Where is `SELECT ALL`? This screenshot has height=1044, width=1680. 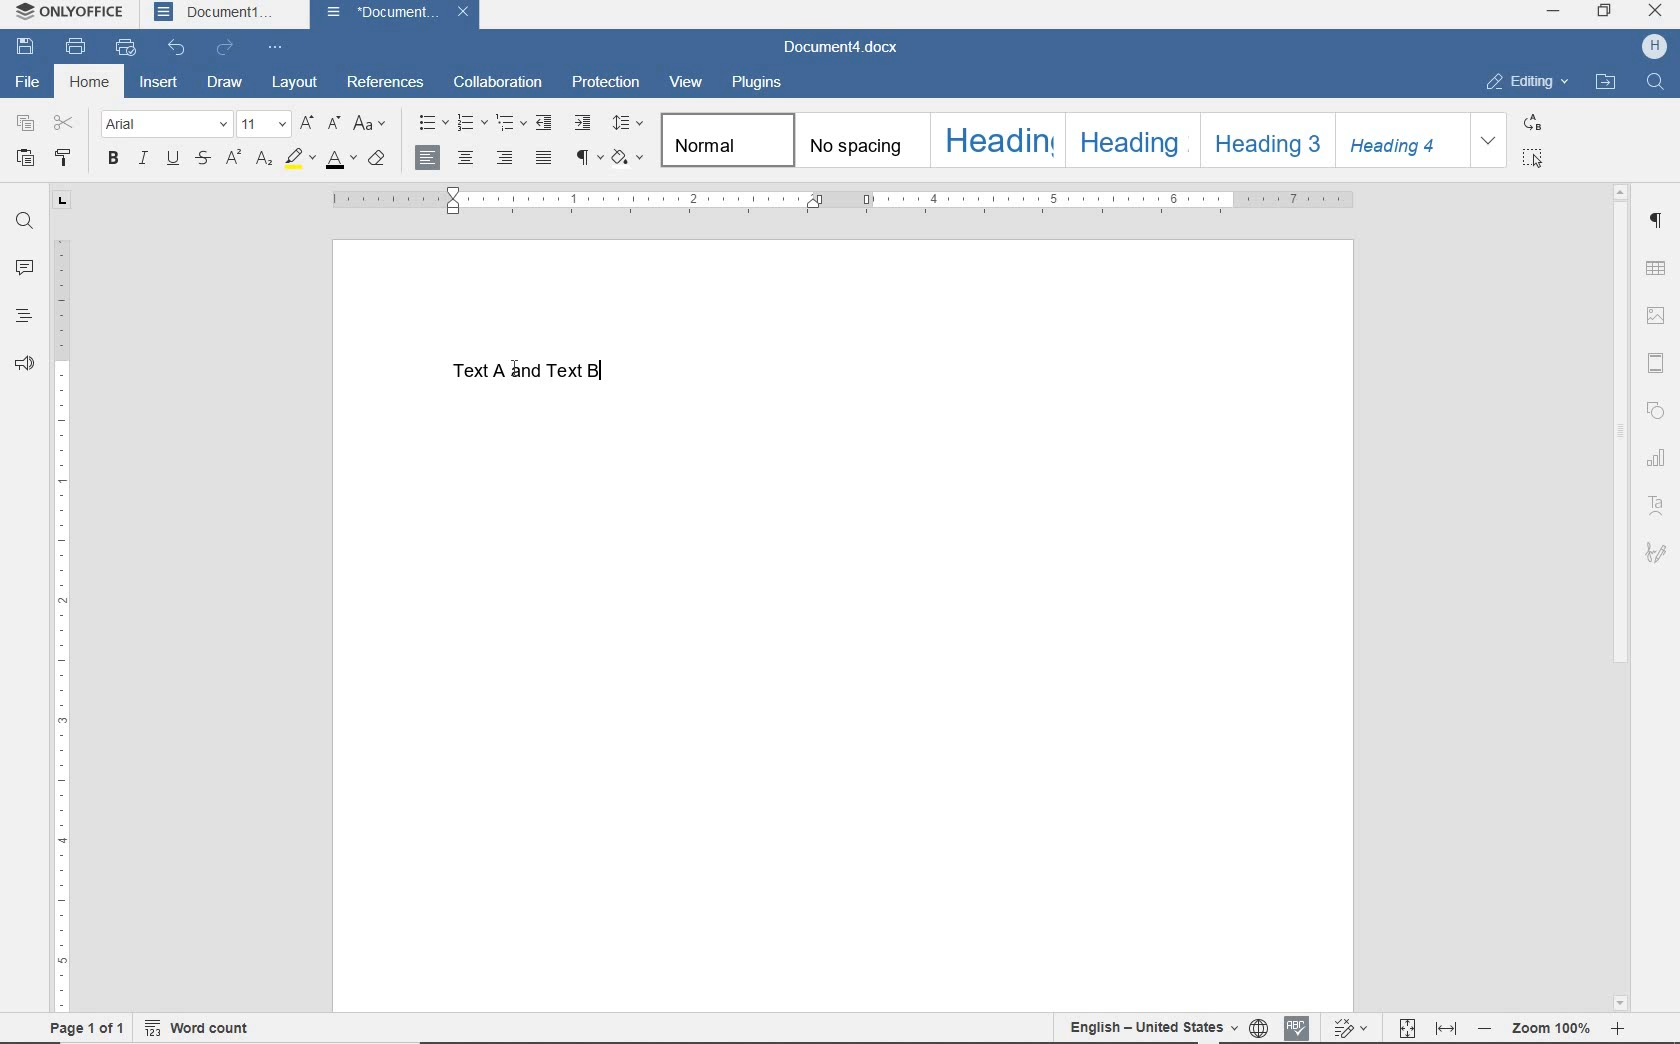 SELECT ALL is located at coordinates (1533, 158).